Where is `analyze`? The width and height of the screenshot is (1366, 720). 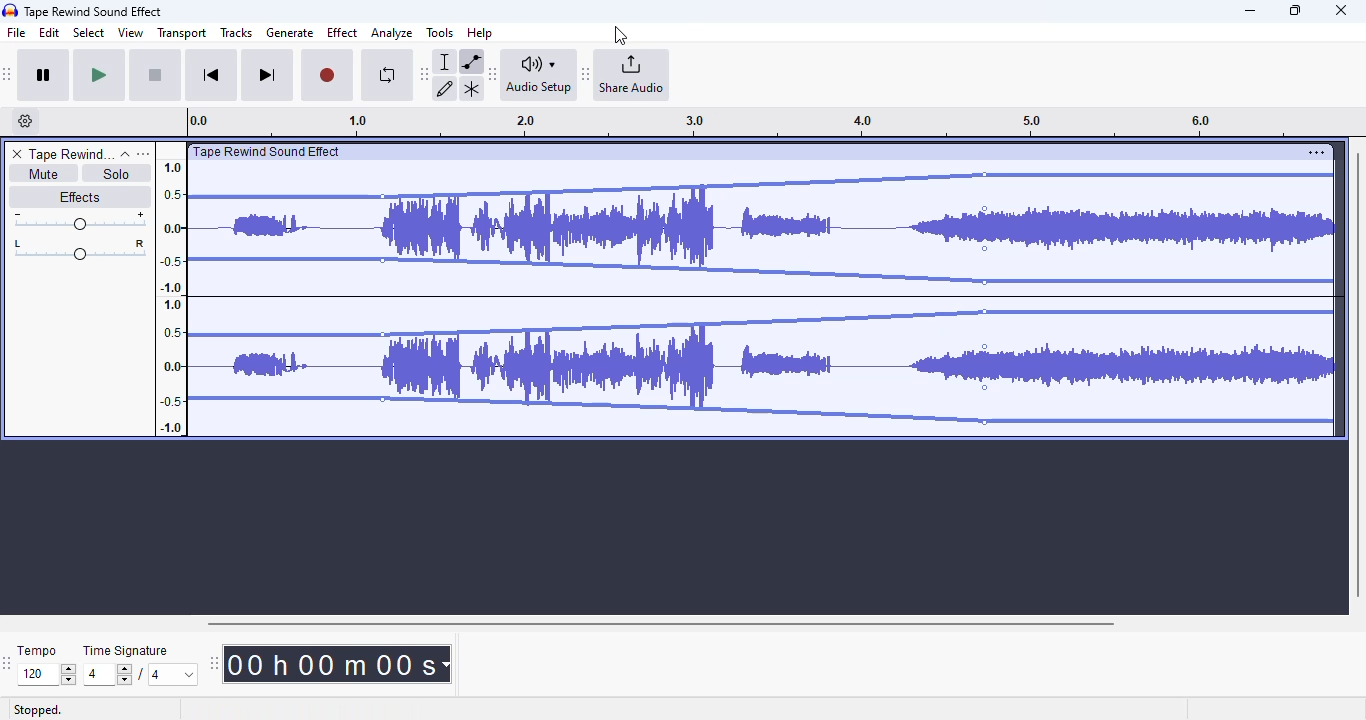
analyze is located at coordinates (392, 33).